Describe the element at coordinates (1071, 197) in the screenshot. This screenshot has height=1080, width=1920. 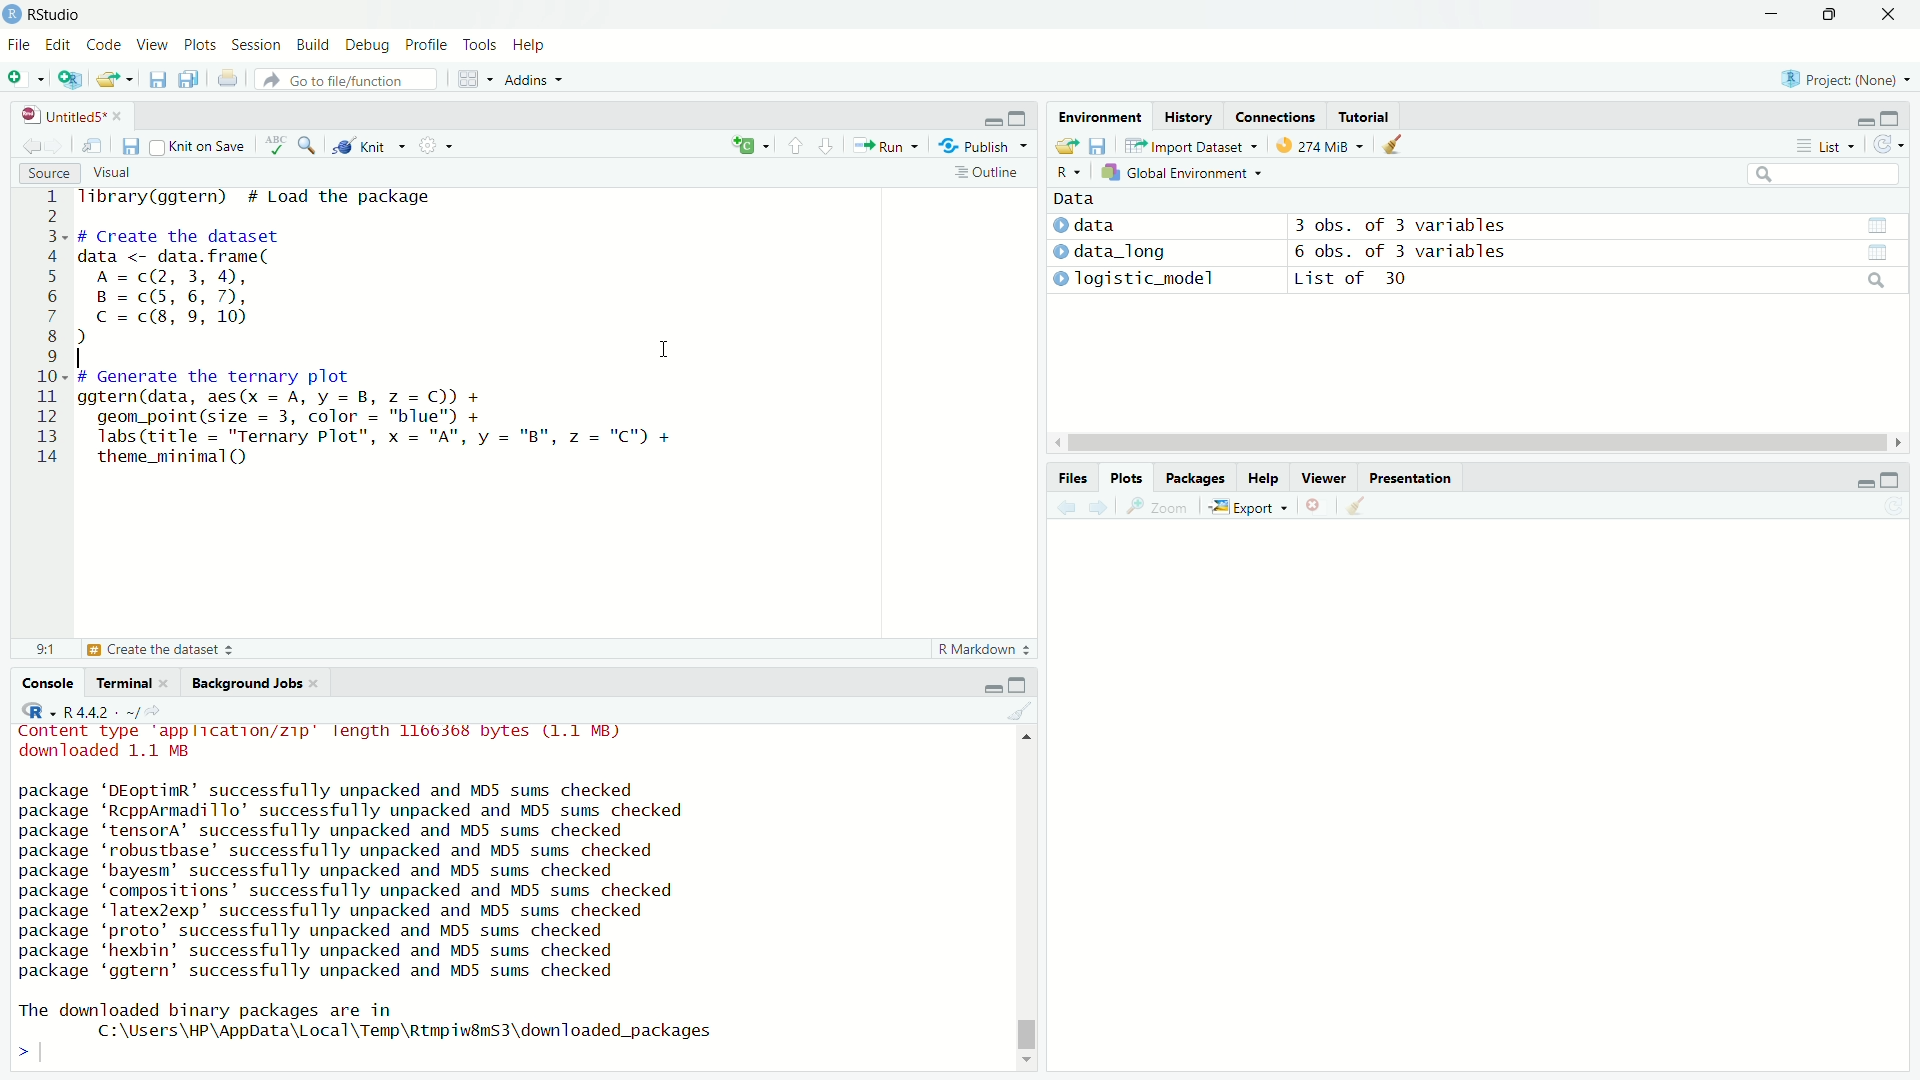
I see `Data` at that location.